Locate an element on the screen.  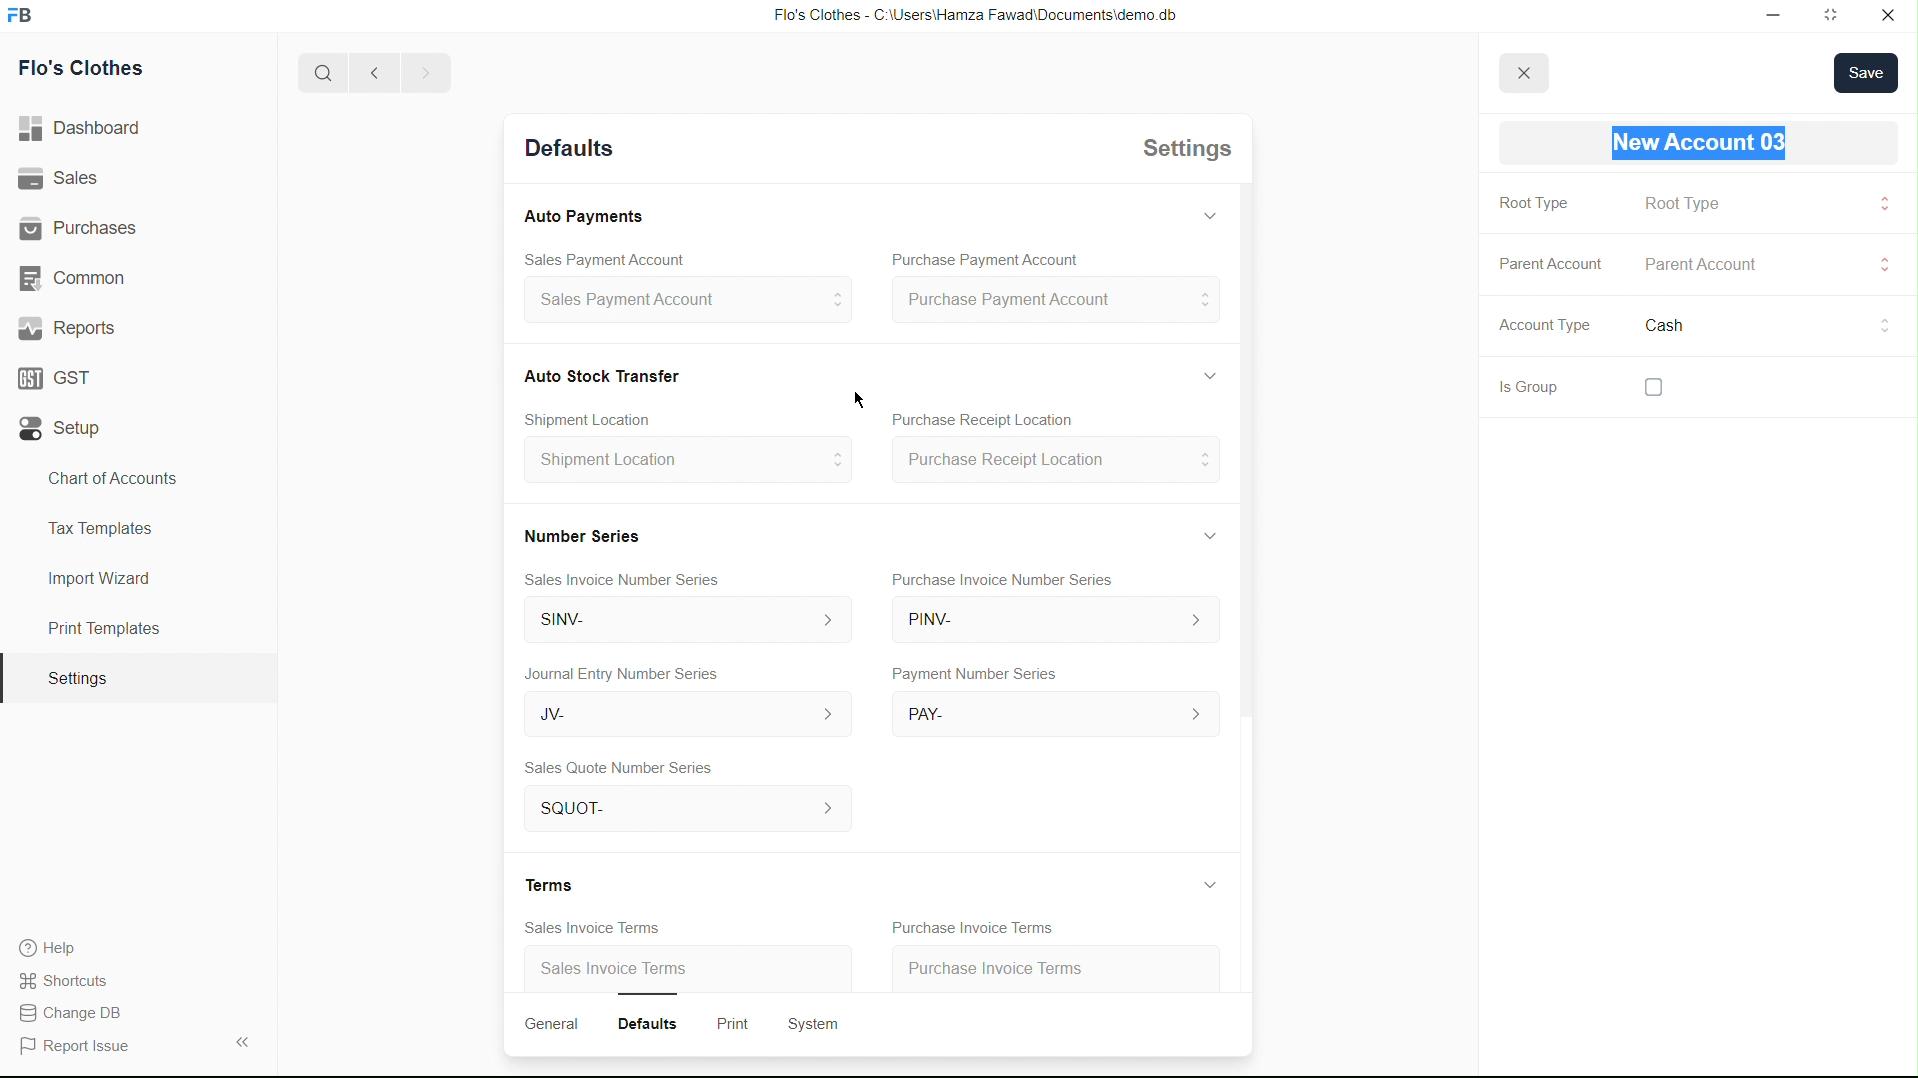
Account Type is located at coordinates (1541, 330).